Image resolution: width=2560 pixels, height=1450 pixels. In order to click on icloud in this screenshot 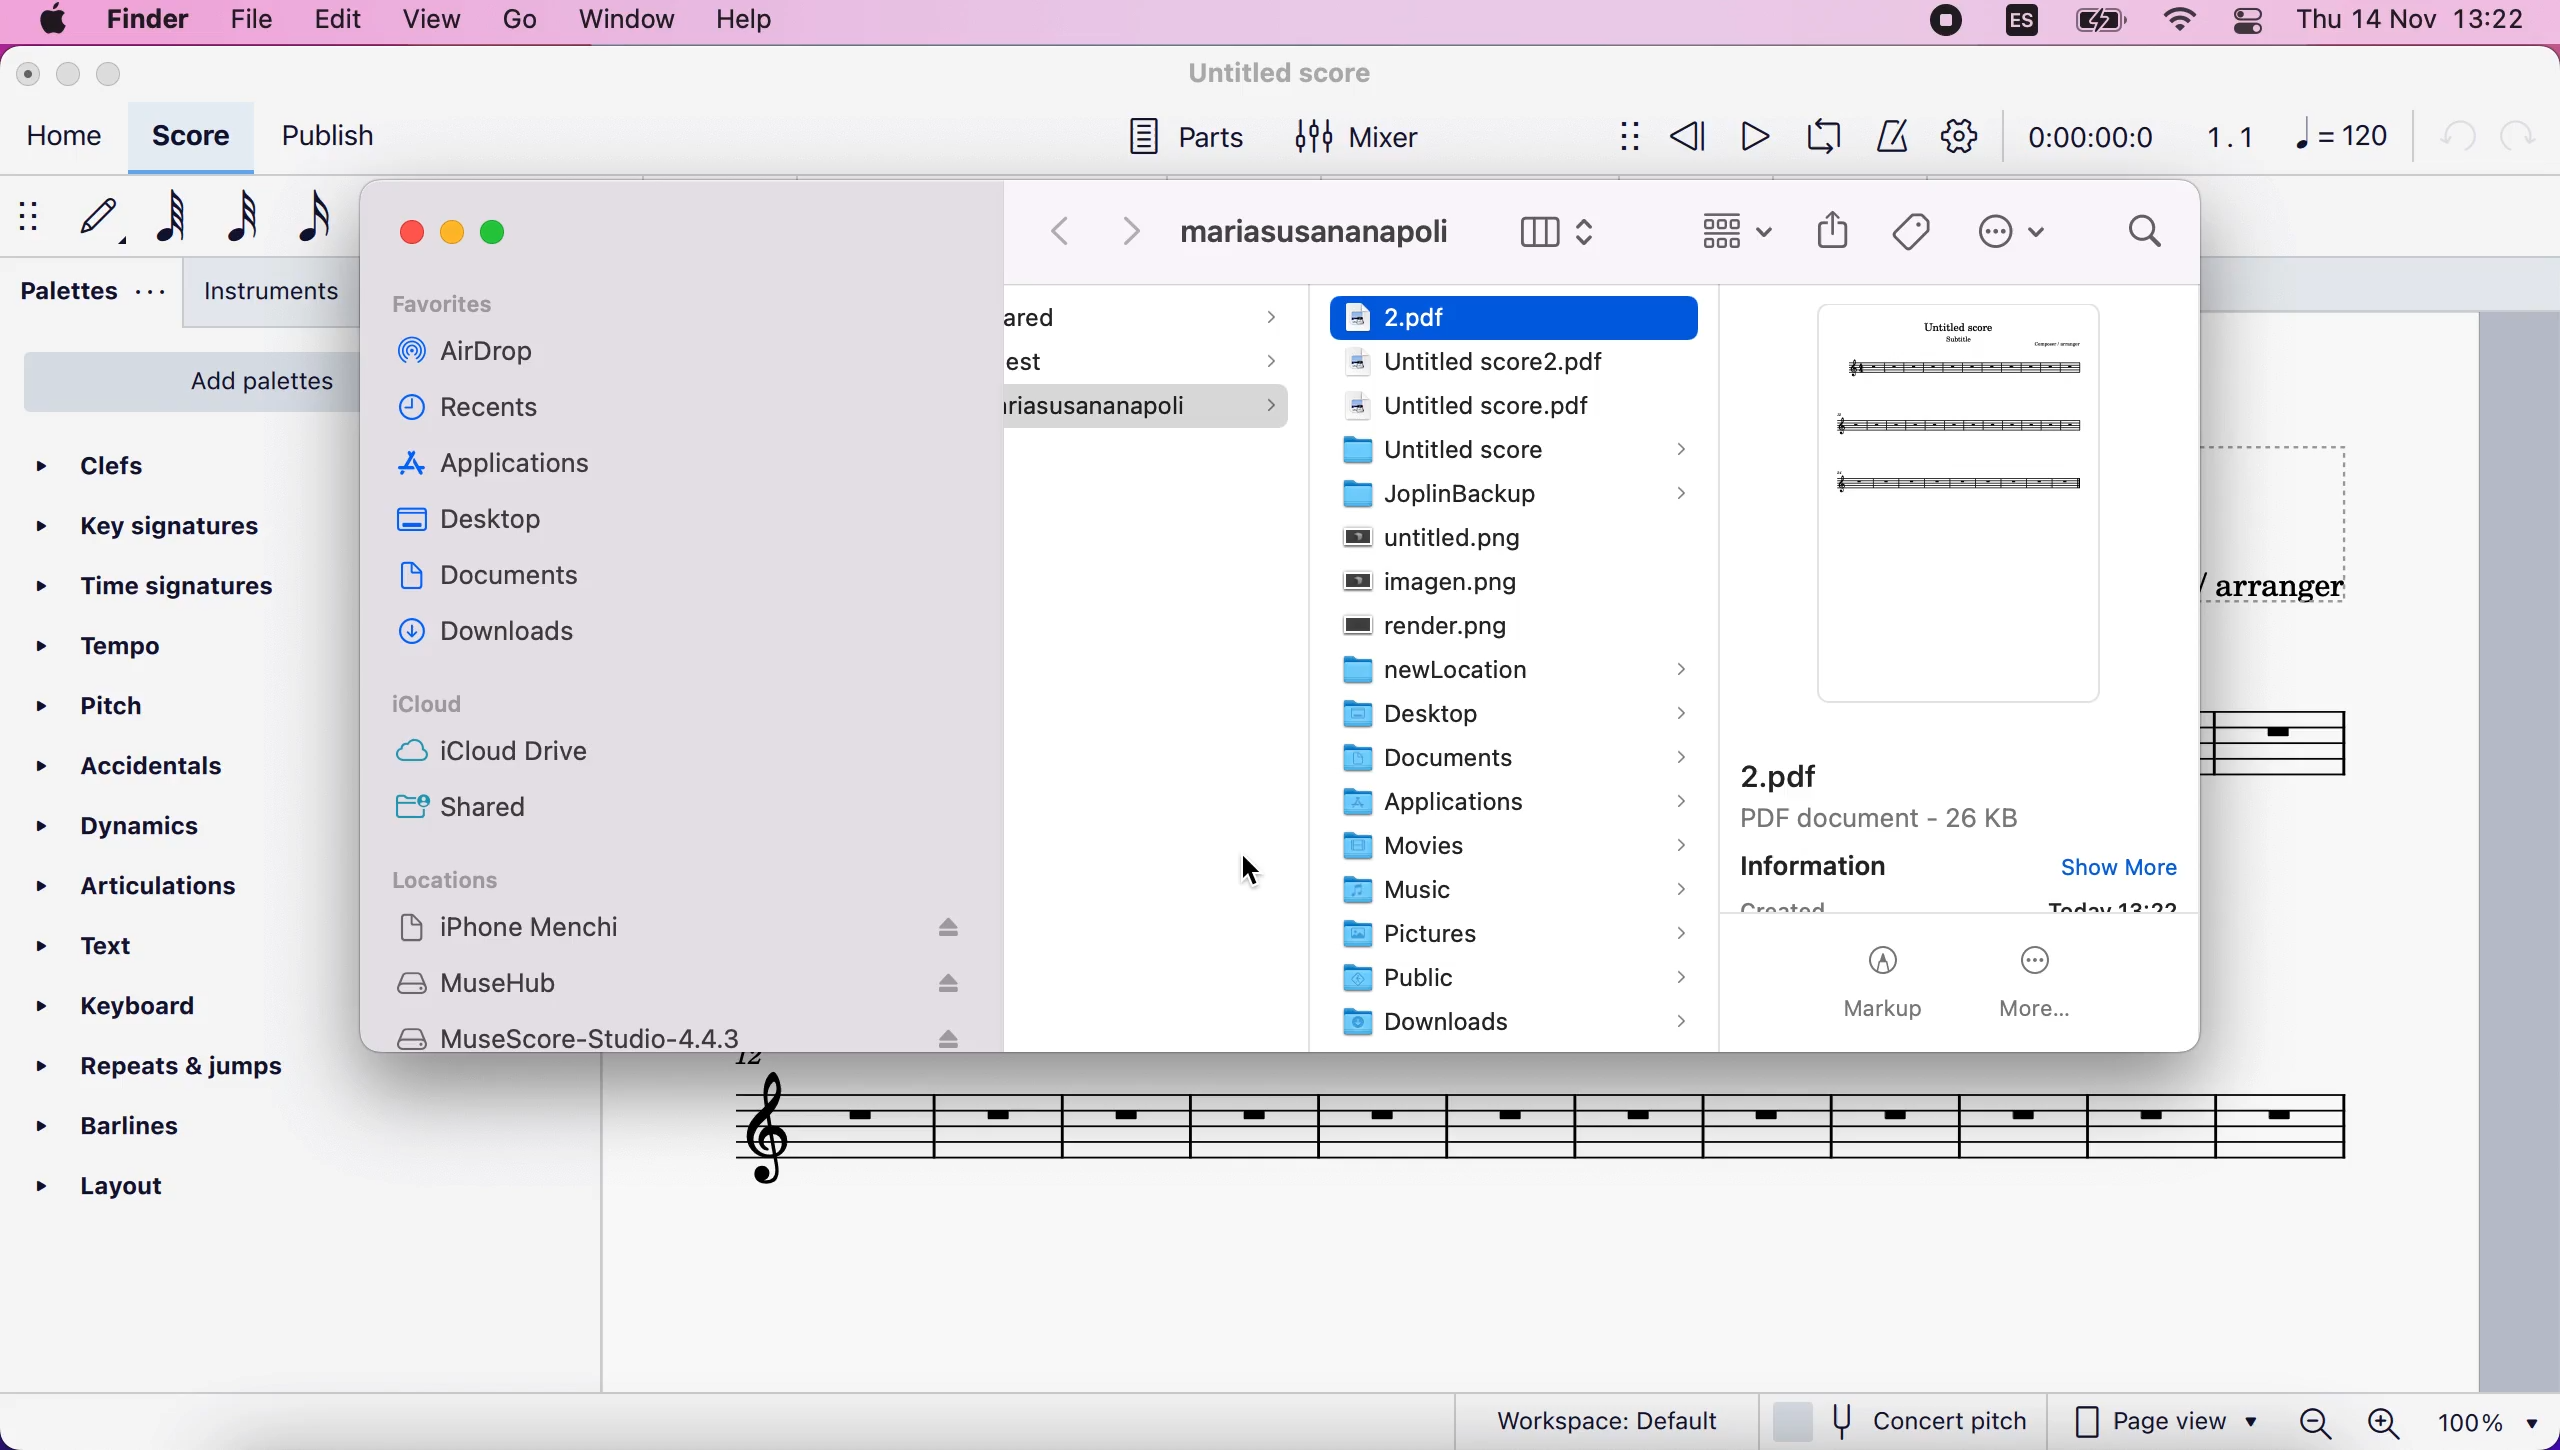, I will do `click(456, 708)`.